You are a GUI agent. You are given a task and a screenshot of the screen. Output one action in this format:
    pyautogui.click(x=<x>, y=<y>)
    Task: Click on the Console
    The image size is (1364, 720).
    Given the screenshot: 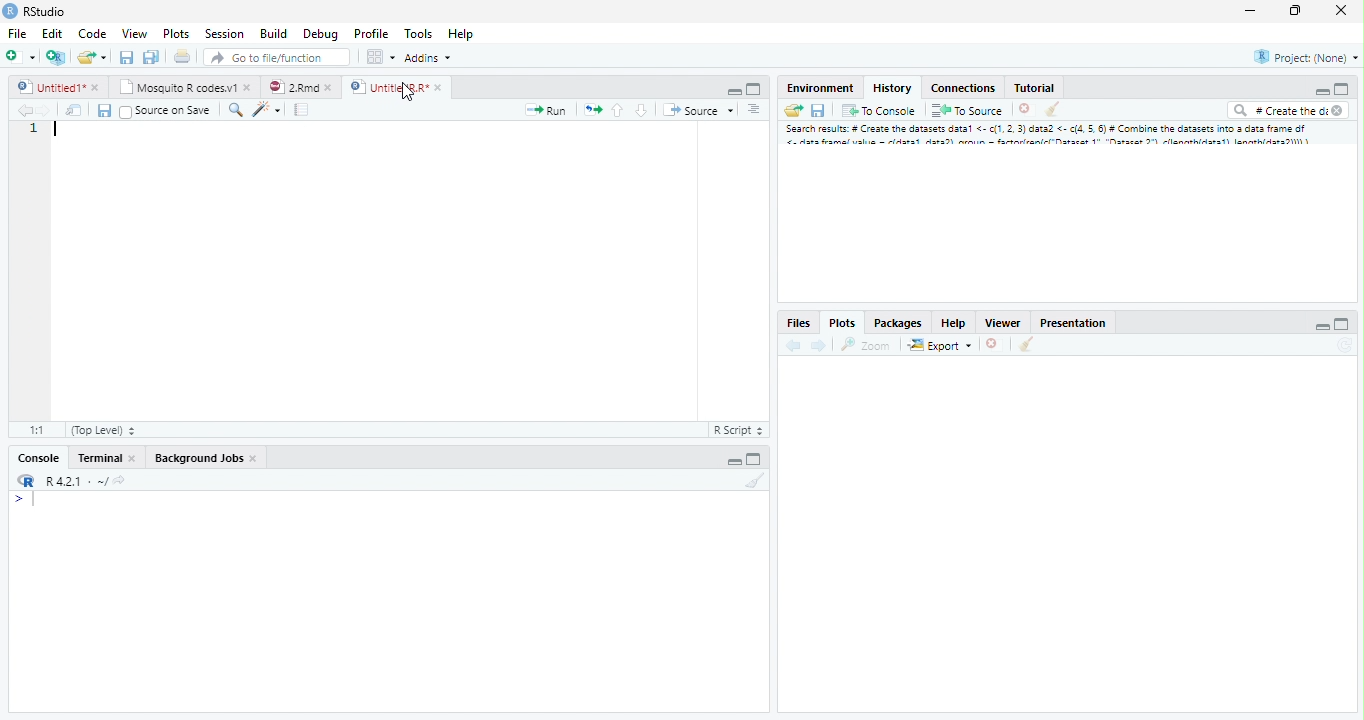 What is the action you would take?
    pyautogui.click(x=42, y=457)
    